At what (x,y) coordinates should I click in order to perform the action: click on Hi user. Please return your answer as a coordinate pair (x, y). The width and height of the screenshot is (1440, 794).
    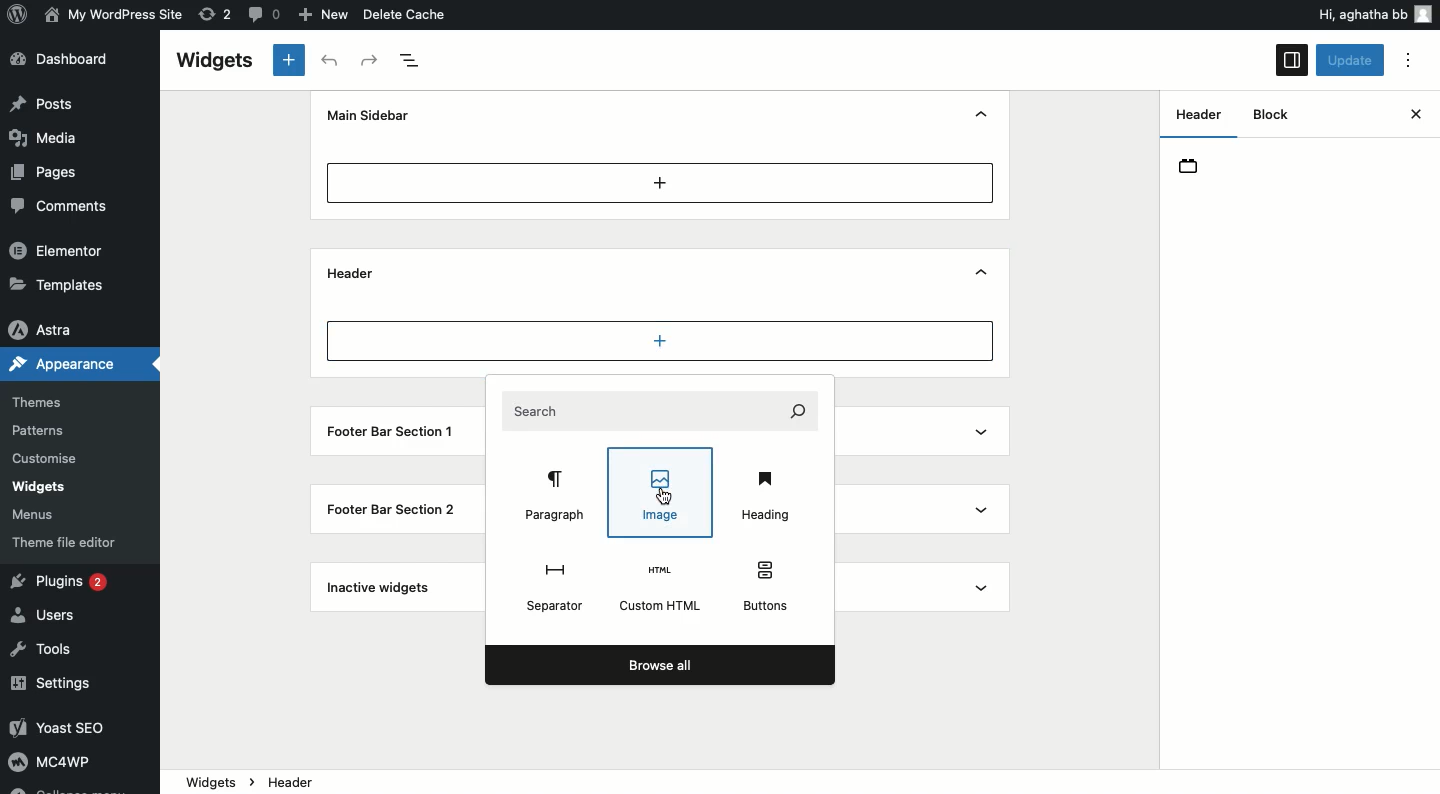
    Looking at the image, I should click on (1373, 14).